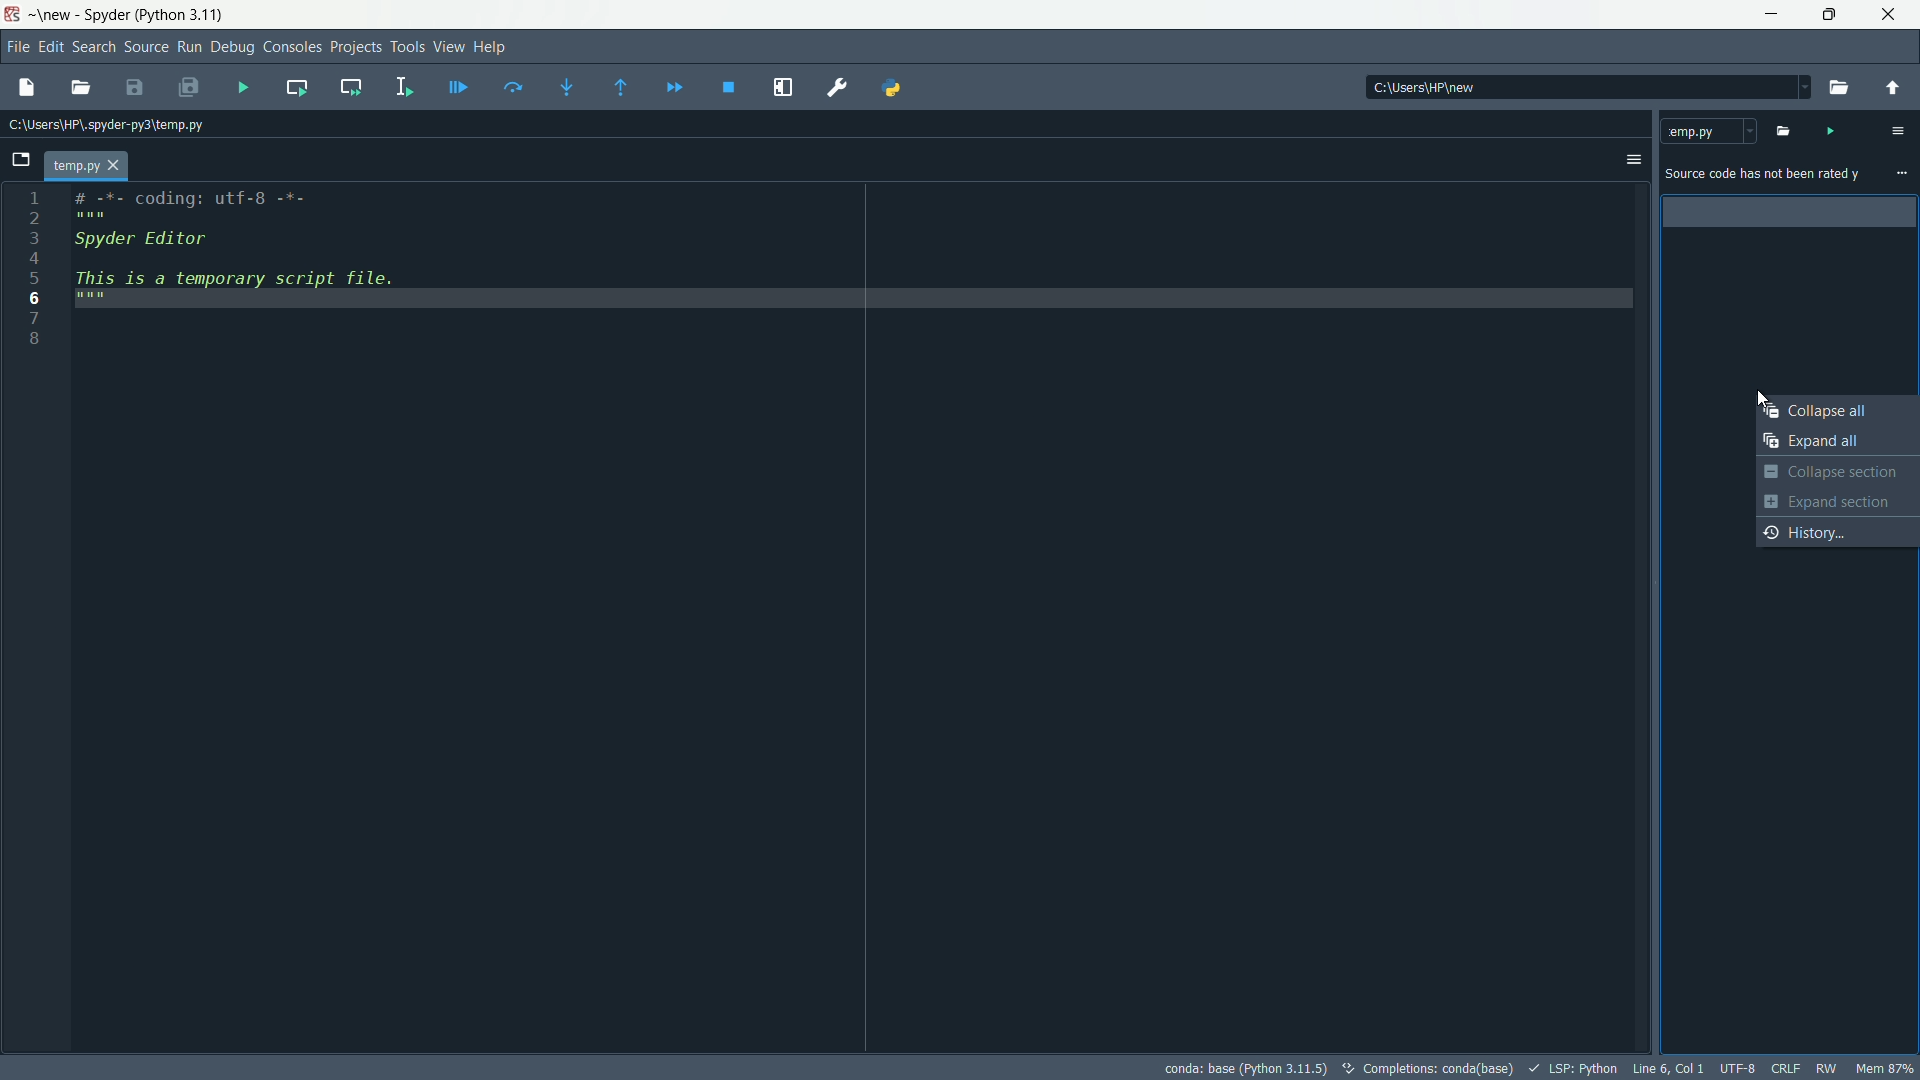  What do you see at coordinates (491, 47) in the screenshot?
I see `help menu` at bounding box center [491, 47].